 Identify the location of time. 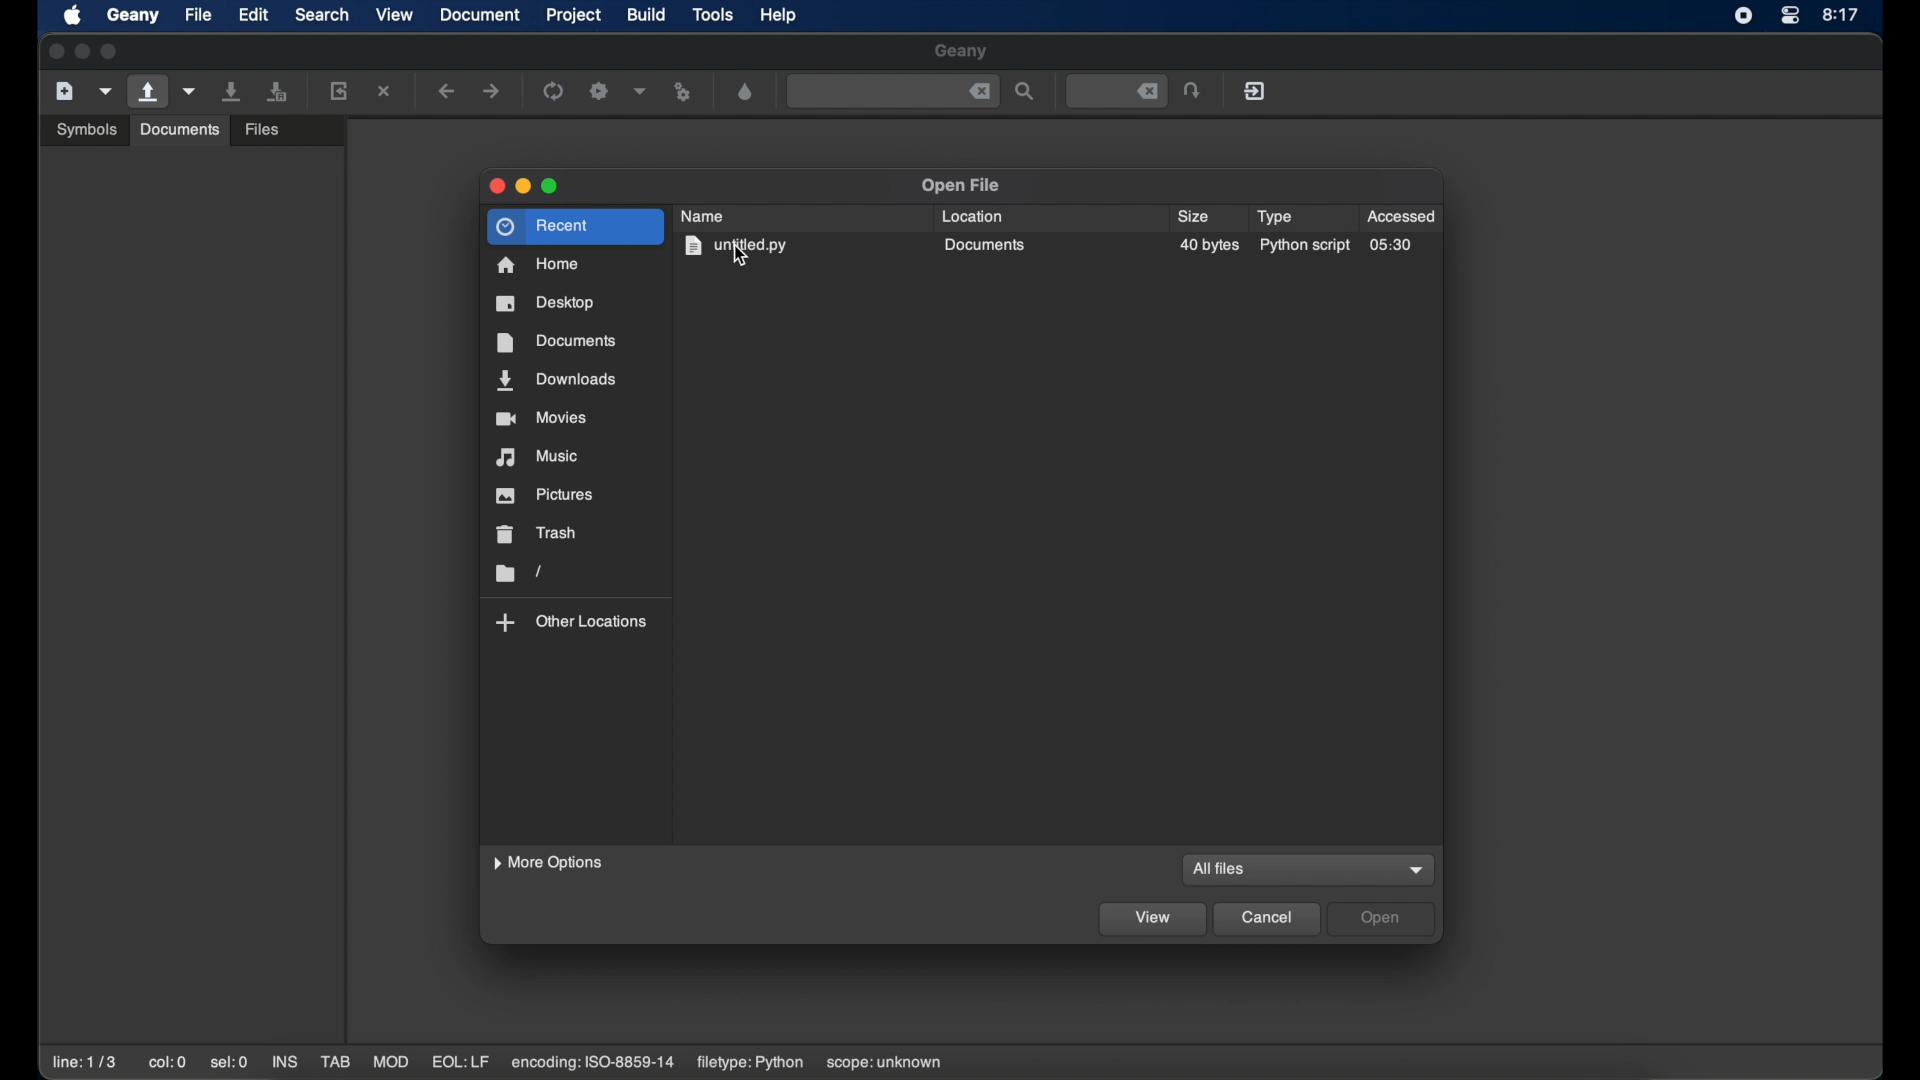
(1842, 14).